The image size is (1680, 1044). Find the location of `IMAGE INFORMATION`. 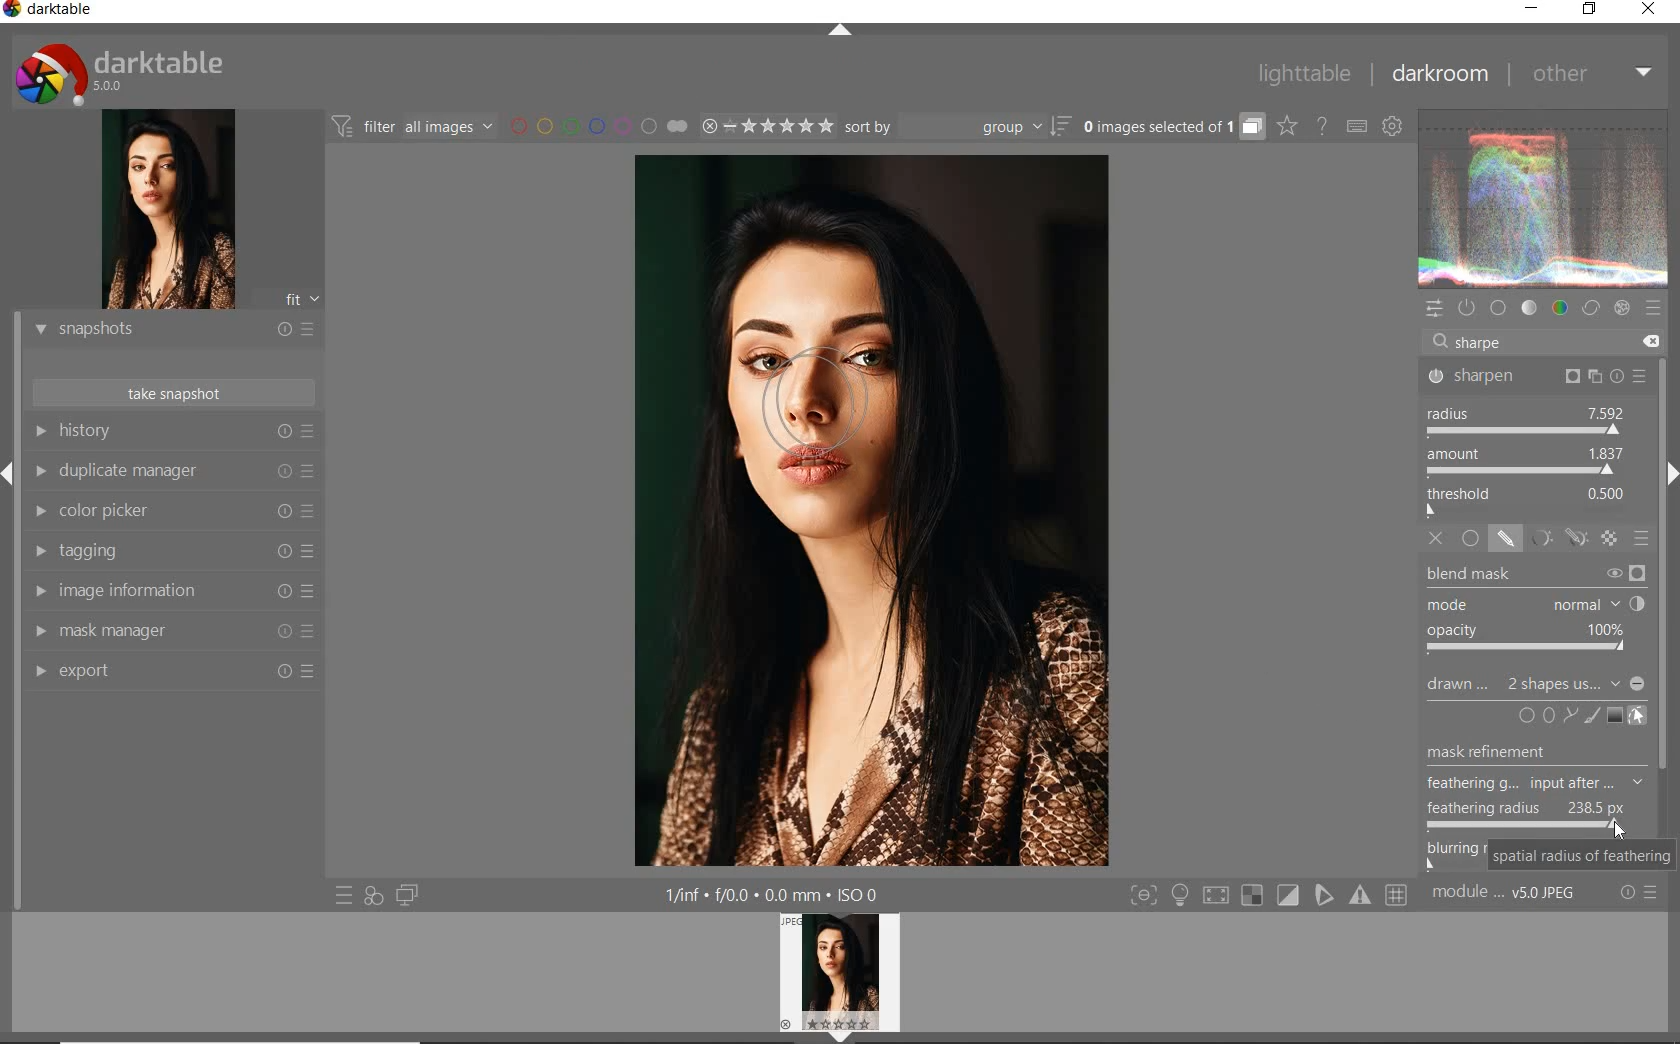

IMAGE INFORMATION is located at coordinates (169, 589).